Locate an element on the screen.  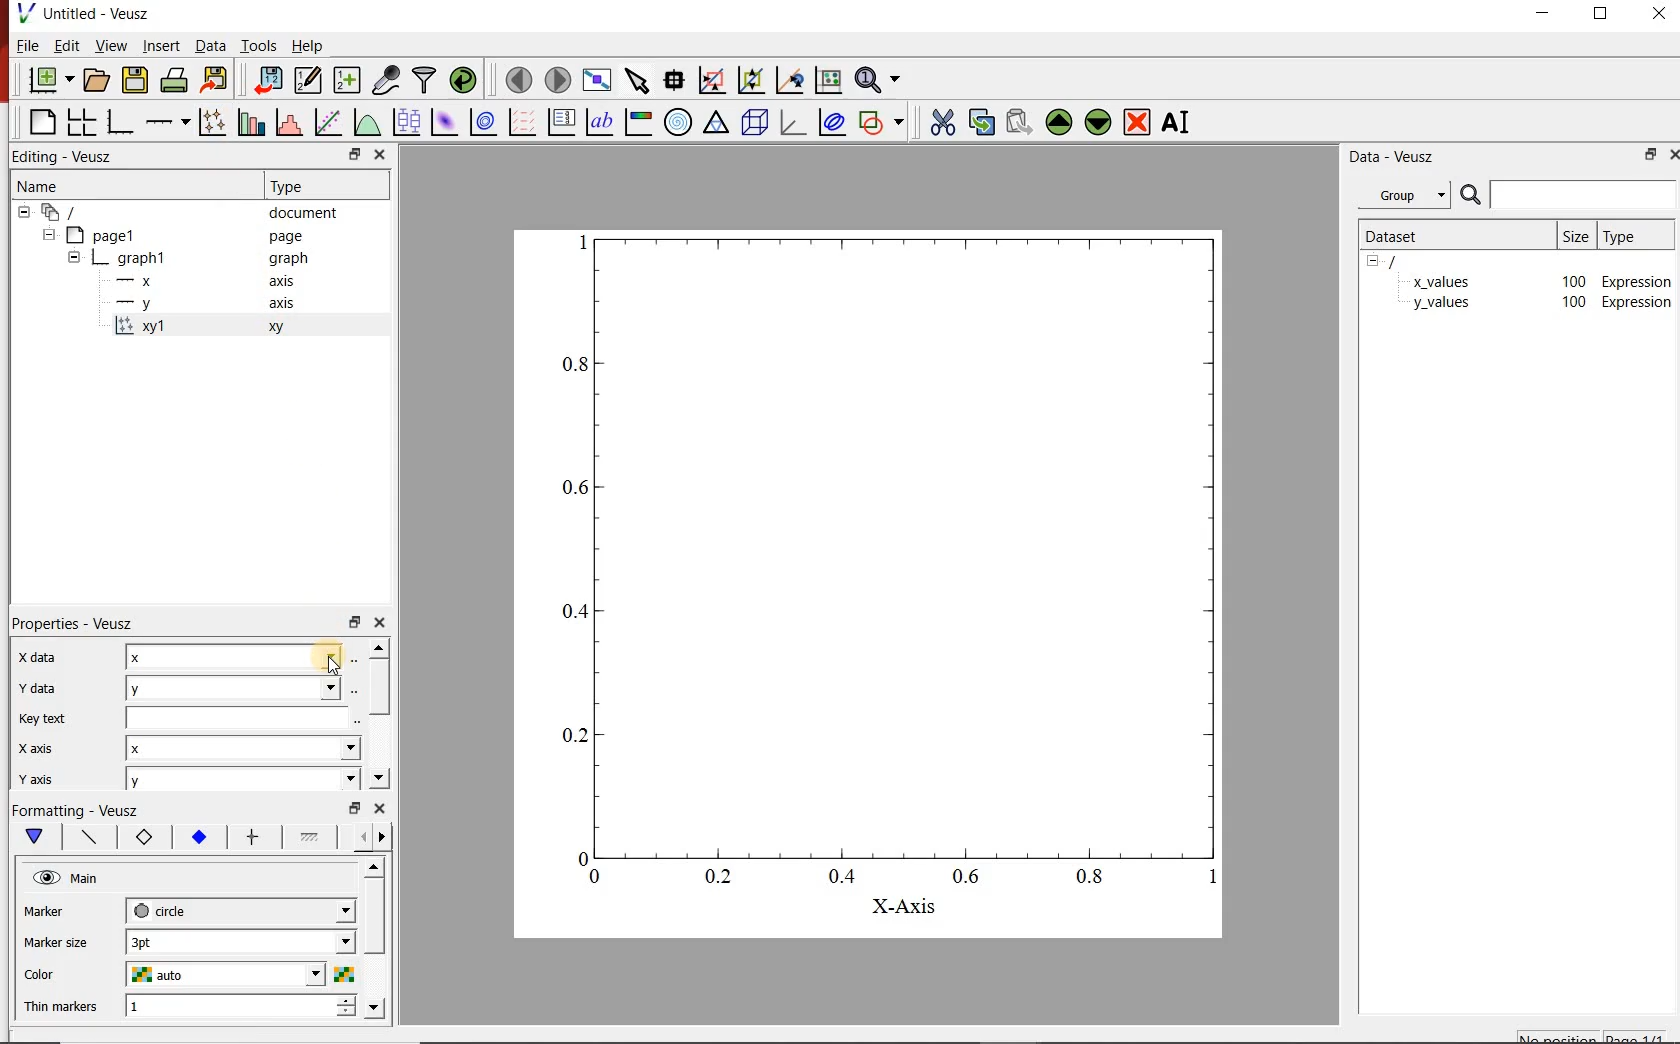
move to previous page is located at coordinates (518, 81).